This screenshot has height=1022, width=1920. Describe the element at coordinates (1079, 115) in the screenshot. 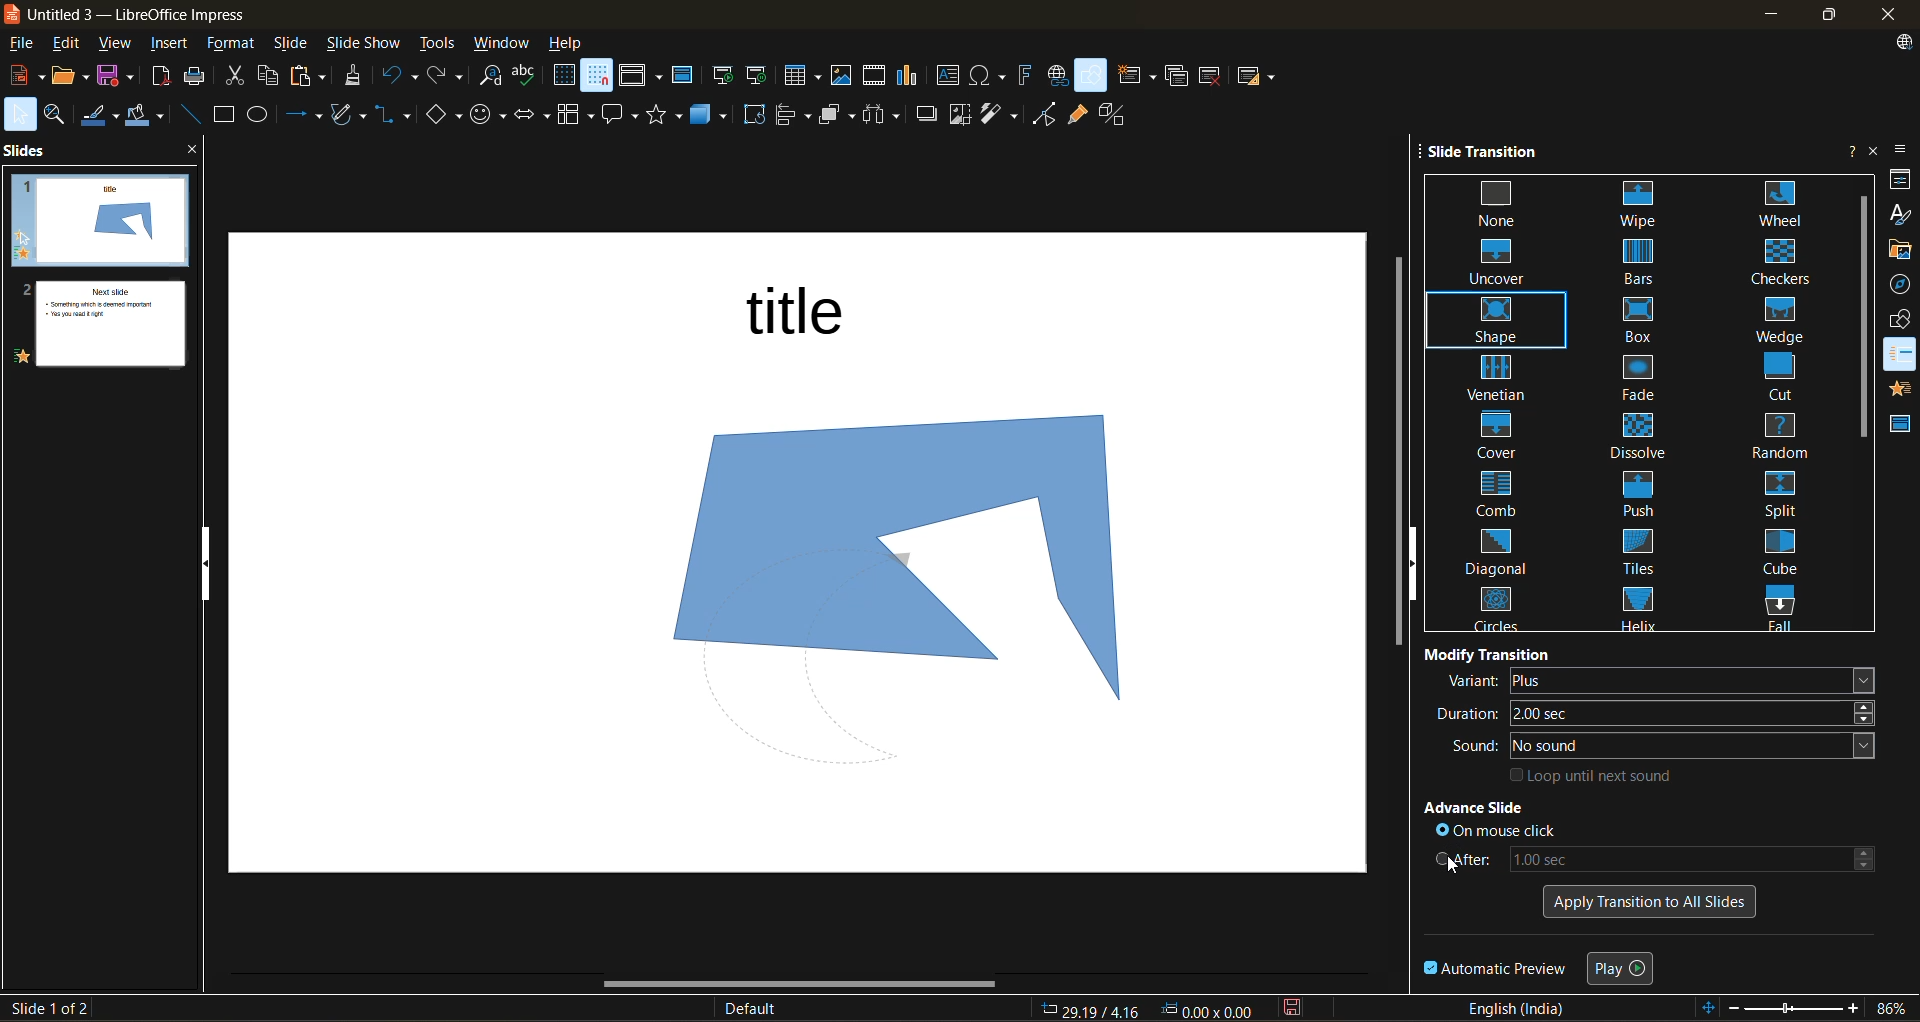

I see `show gluepoint functions` at that location.